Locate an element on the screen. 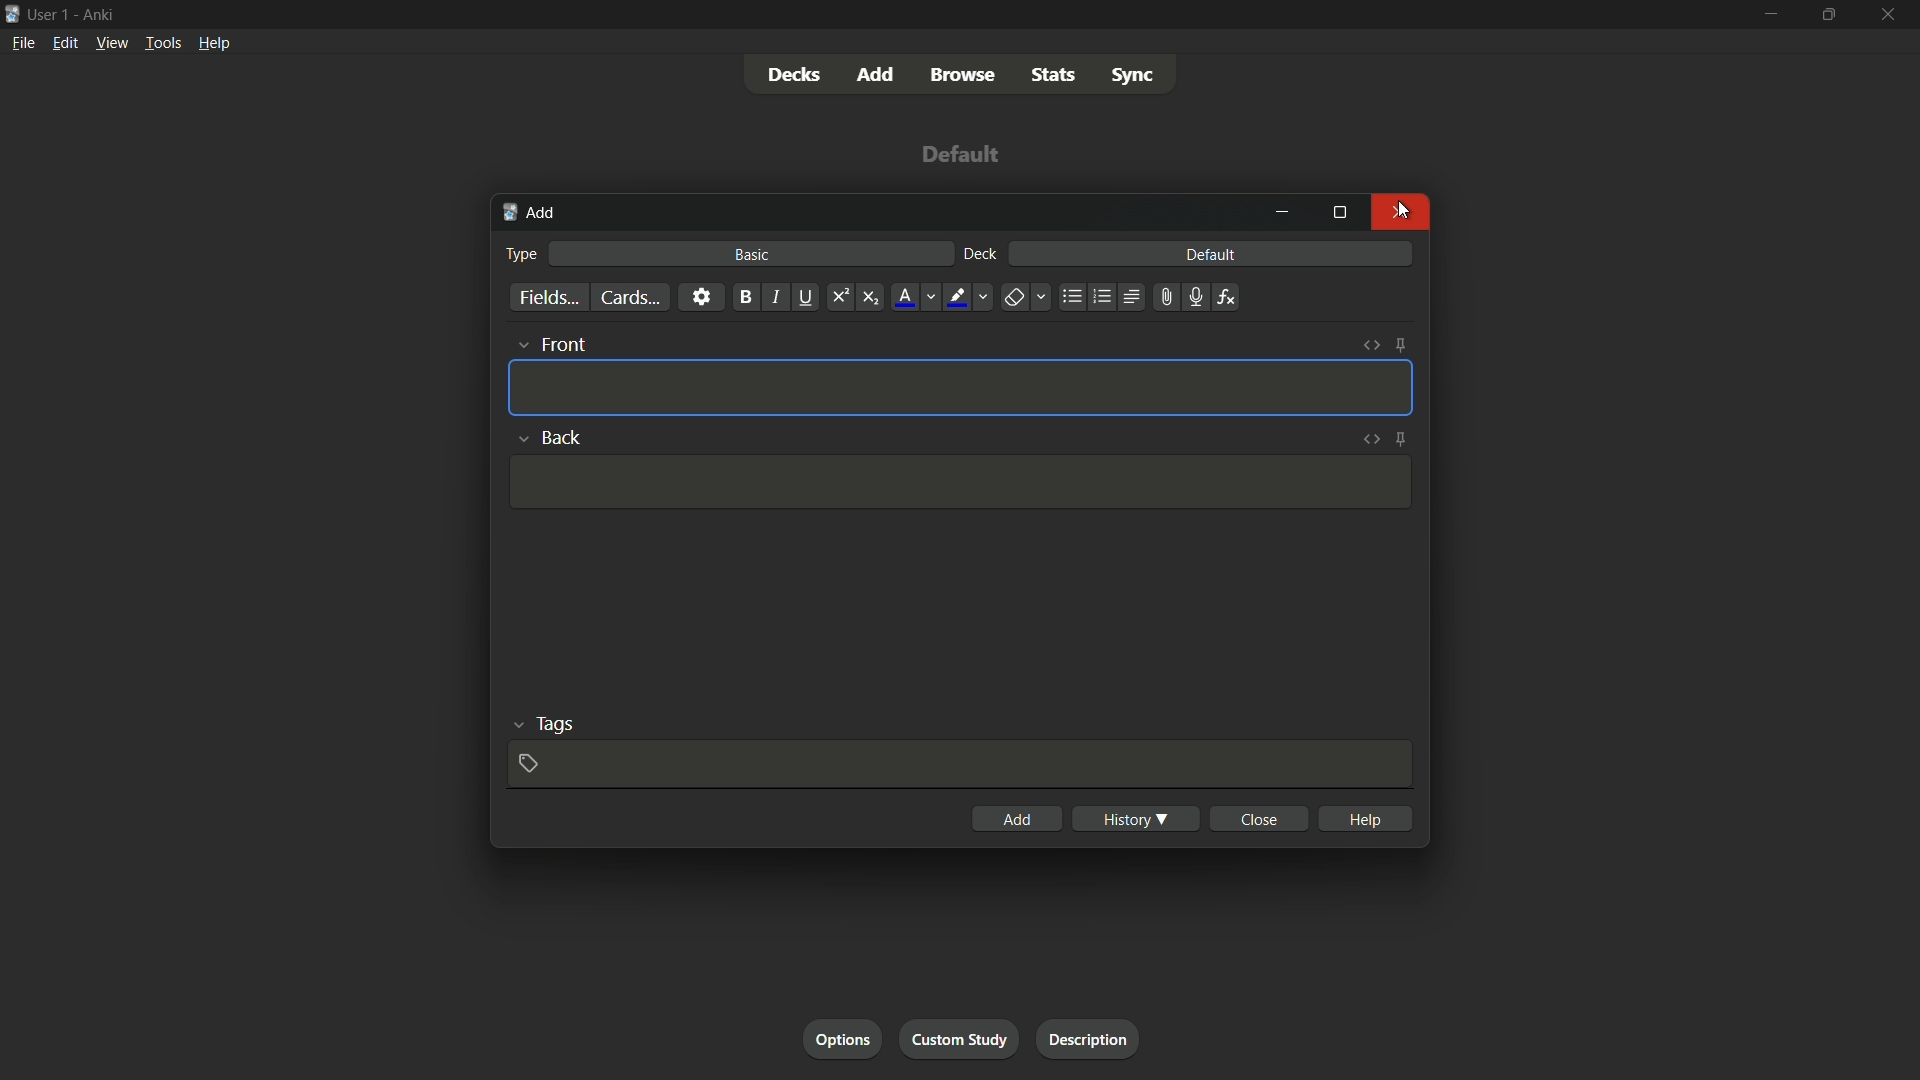 The image size is (1920, 1080). basic is located at coordinates (753, 256).